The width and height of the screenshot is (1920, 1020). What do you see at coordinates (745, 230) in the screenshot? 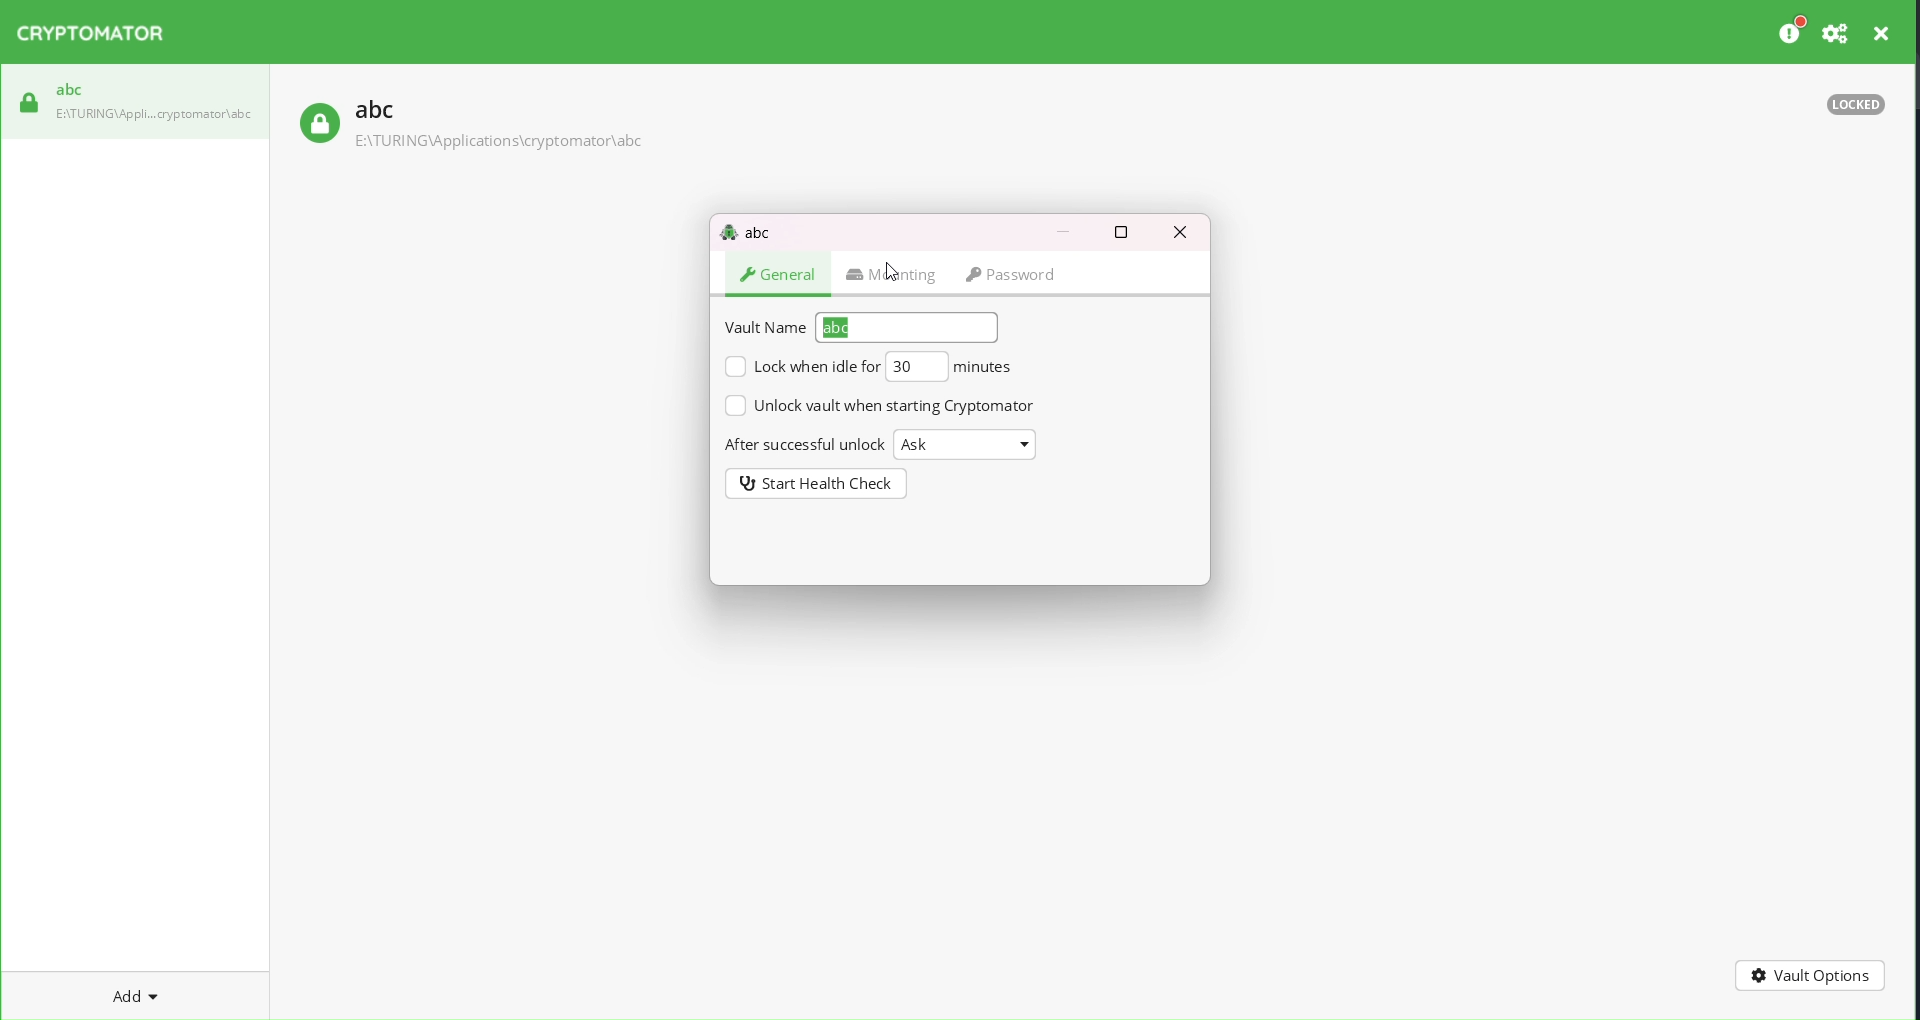
I see `abc` at bounding box center [745, 230].